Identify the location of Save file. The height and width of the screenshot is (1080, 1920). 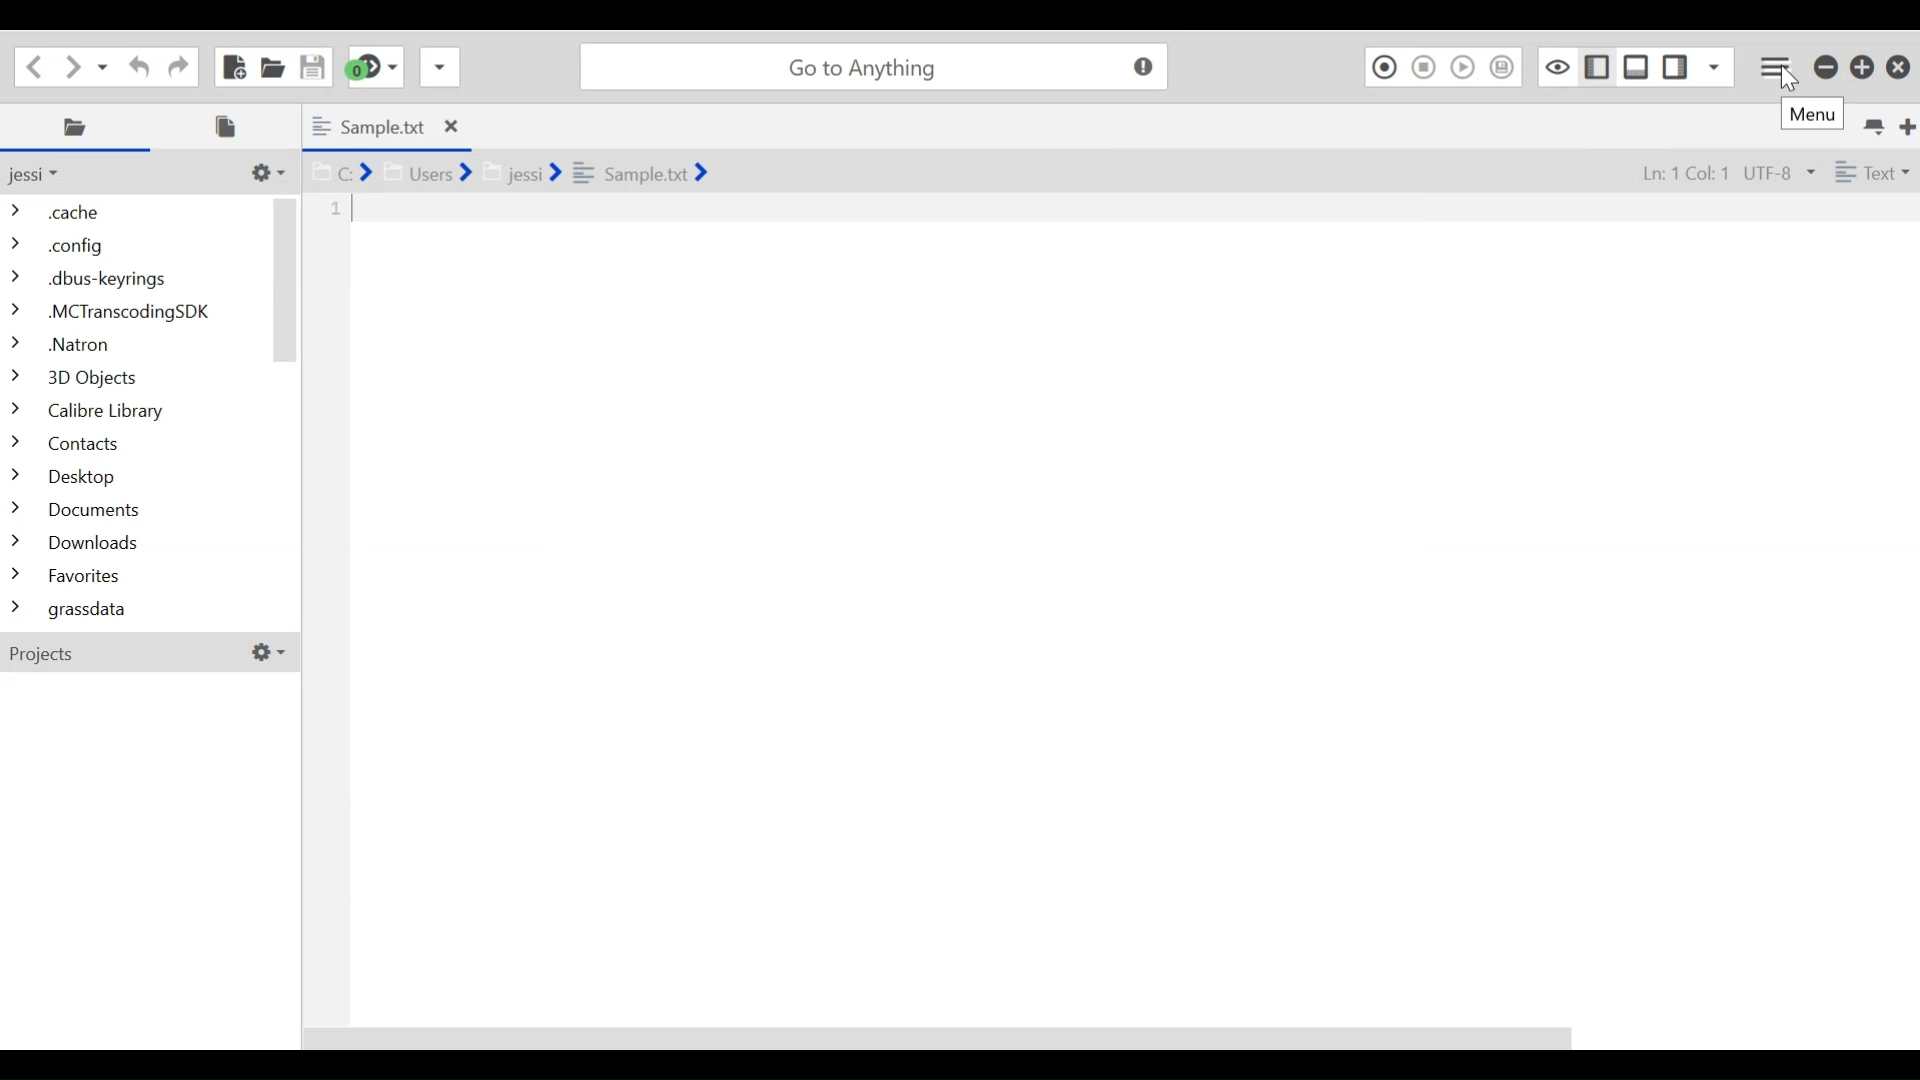
(310, 65).